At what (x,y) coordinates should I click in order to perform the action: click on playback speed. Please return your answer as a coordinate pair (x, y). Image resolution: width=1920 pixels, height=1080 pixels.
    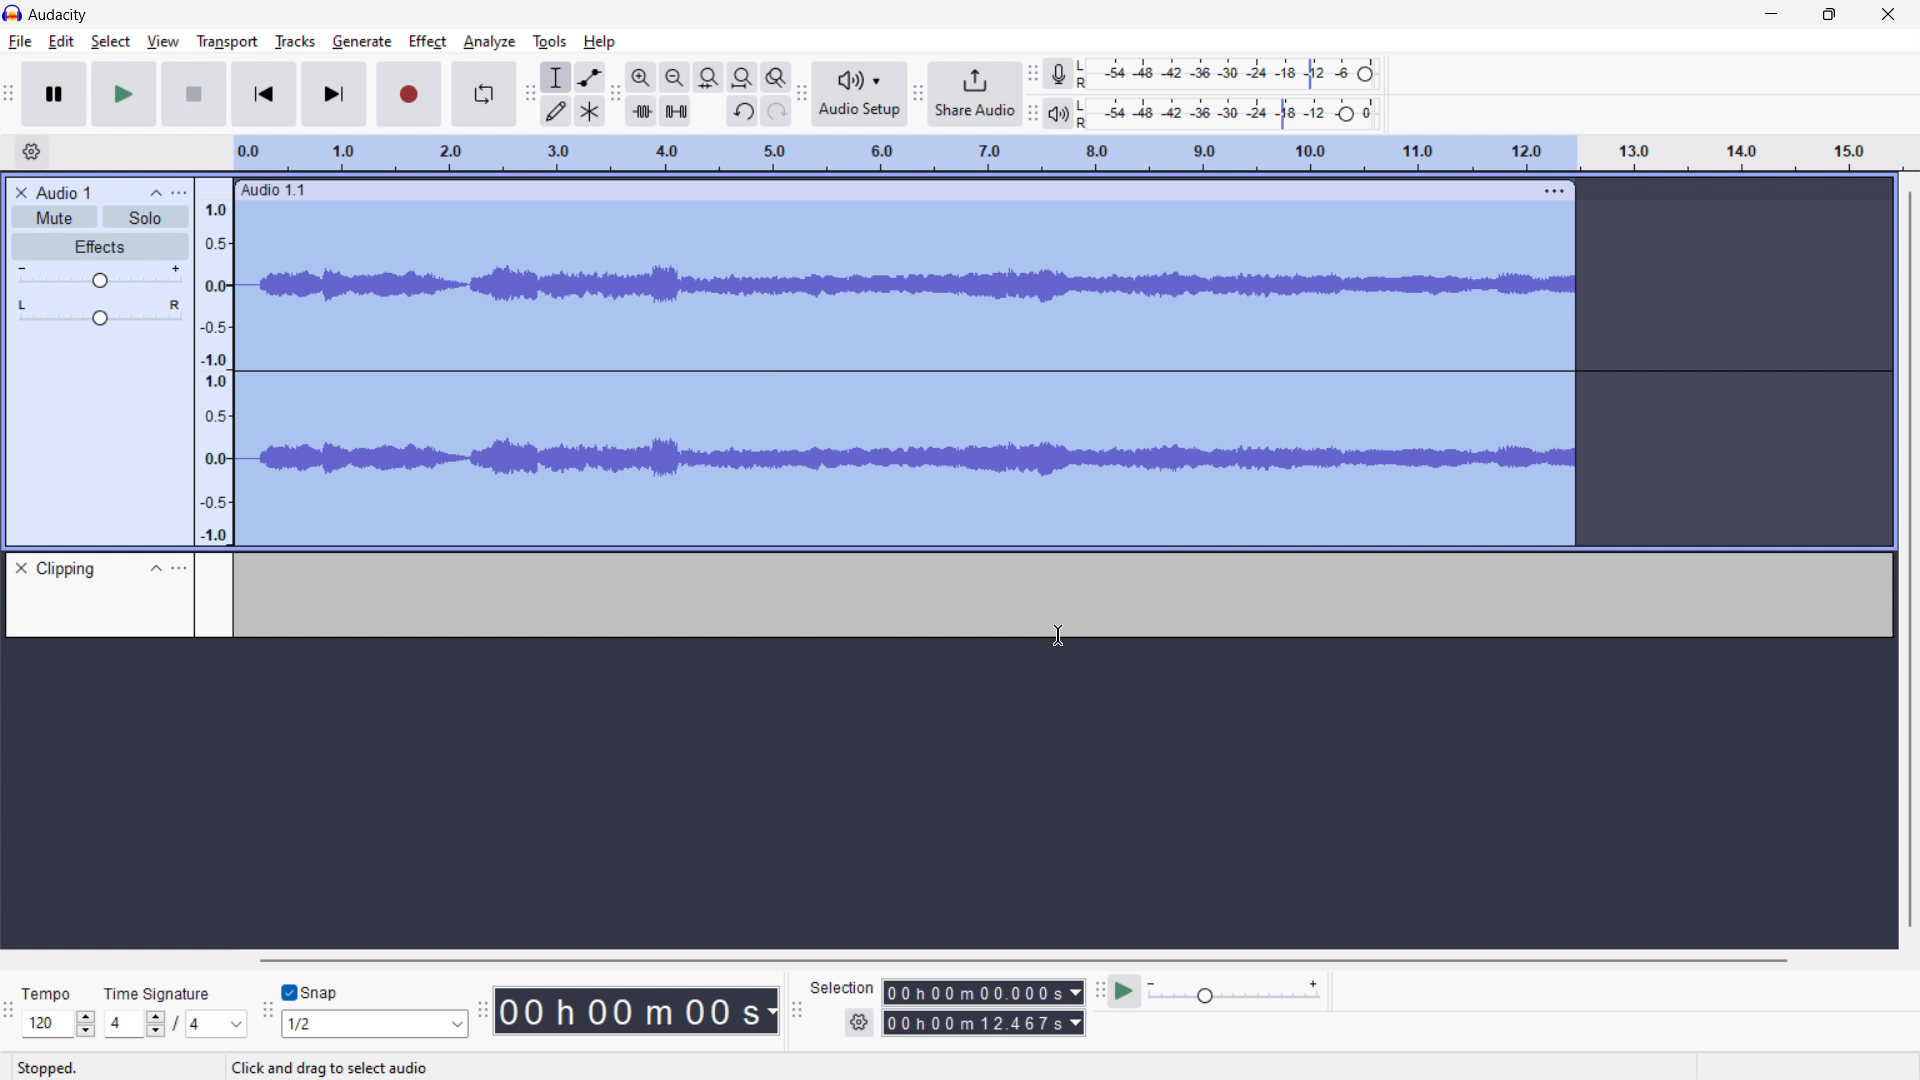
    Looking at the image, I should click on (1236, 993).